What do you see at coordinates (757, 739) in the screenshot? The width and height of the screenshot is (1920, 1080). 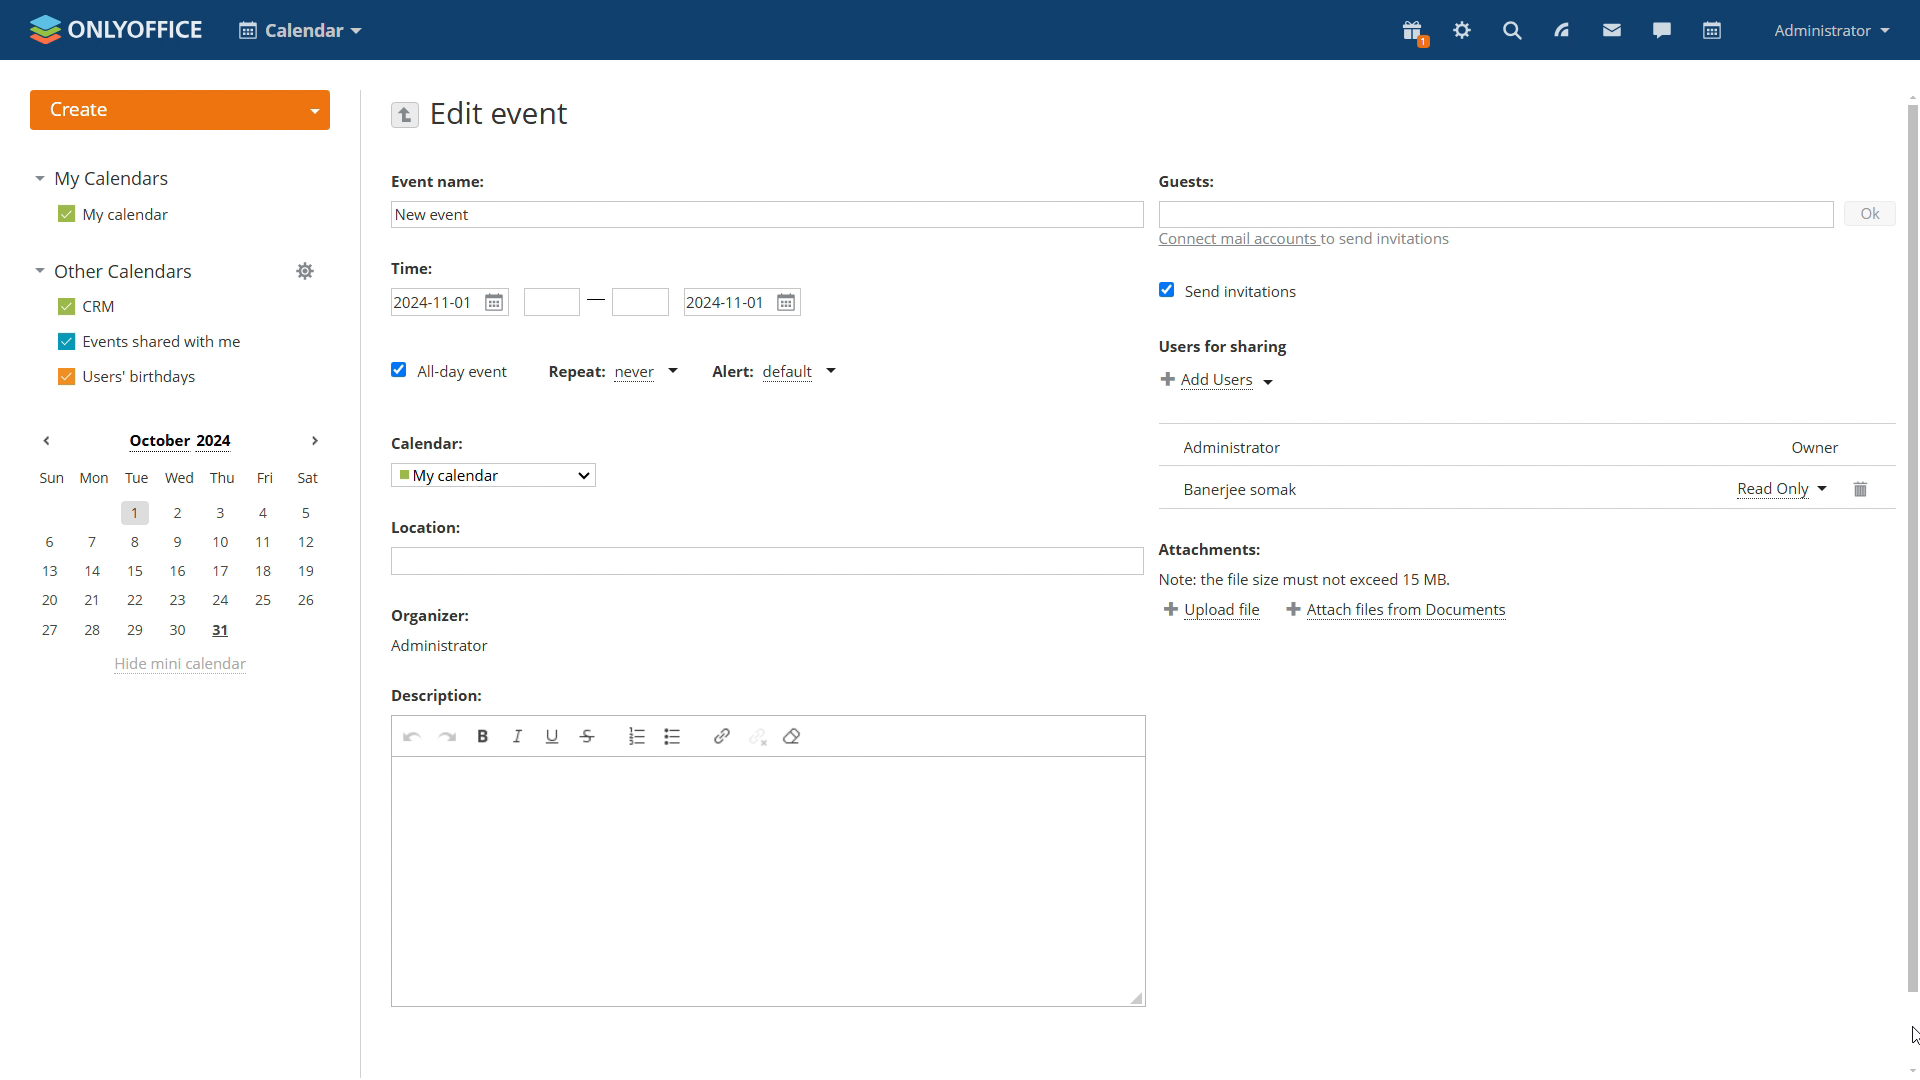 I see `unlink` at bounding box center [757, 739].